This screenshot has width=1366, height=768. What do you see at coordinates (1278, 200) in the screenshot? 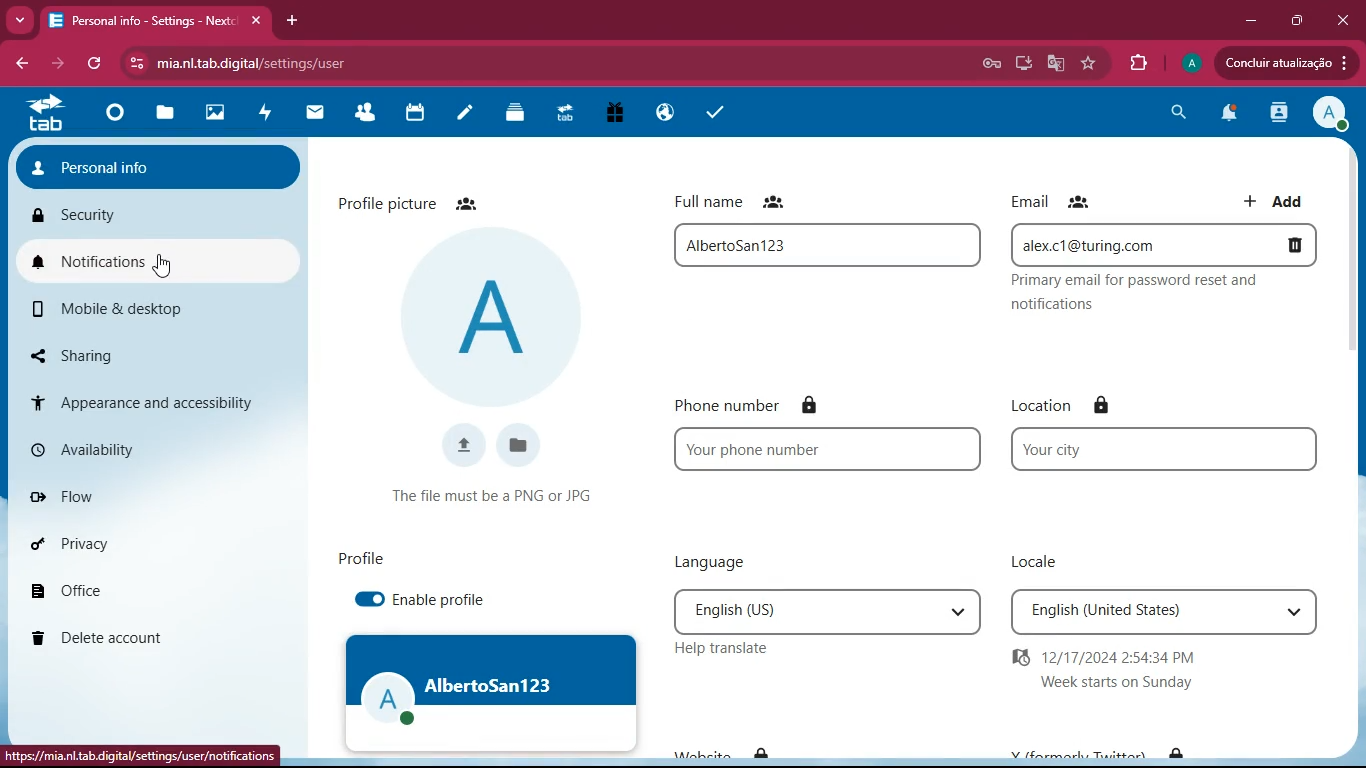
I see `add` at bounding box center [1278, 200].